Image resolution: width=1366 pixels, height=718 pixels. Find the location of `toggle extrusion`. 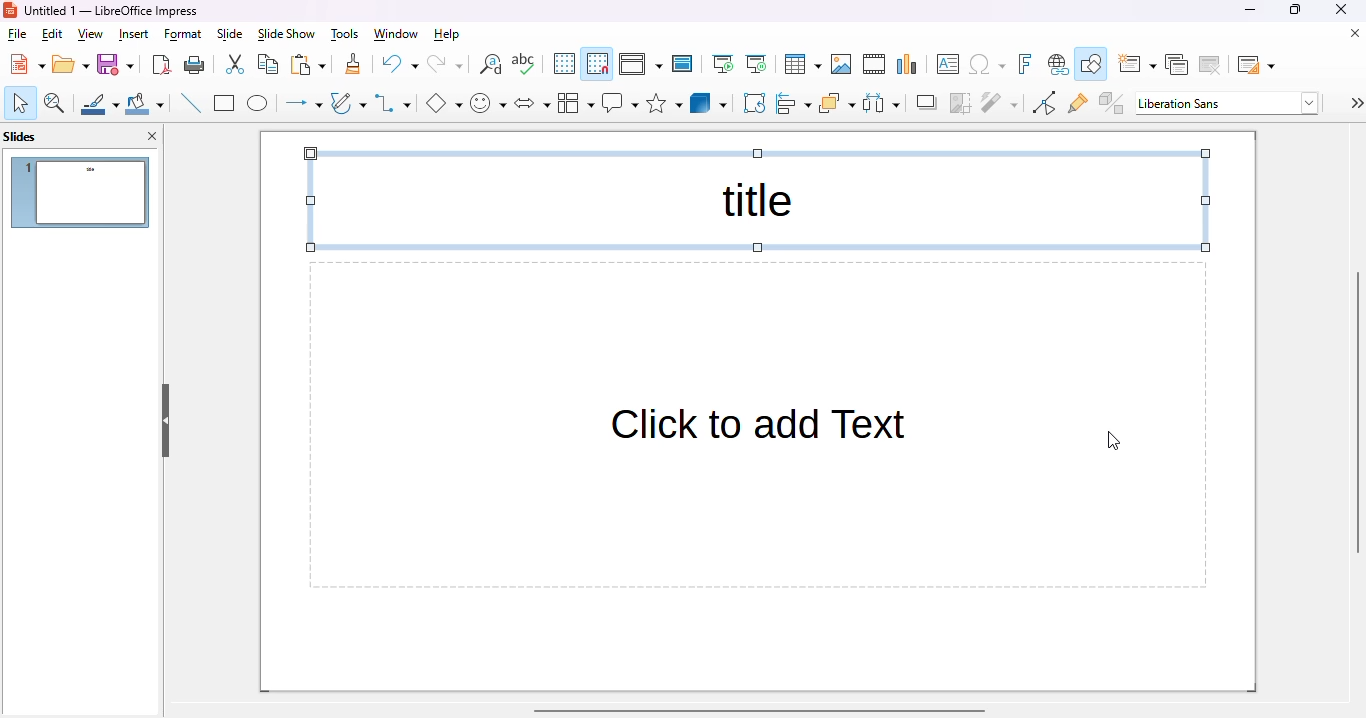

toggle extrusion is located at coordinates (1112, 102).